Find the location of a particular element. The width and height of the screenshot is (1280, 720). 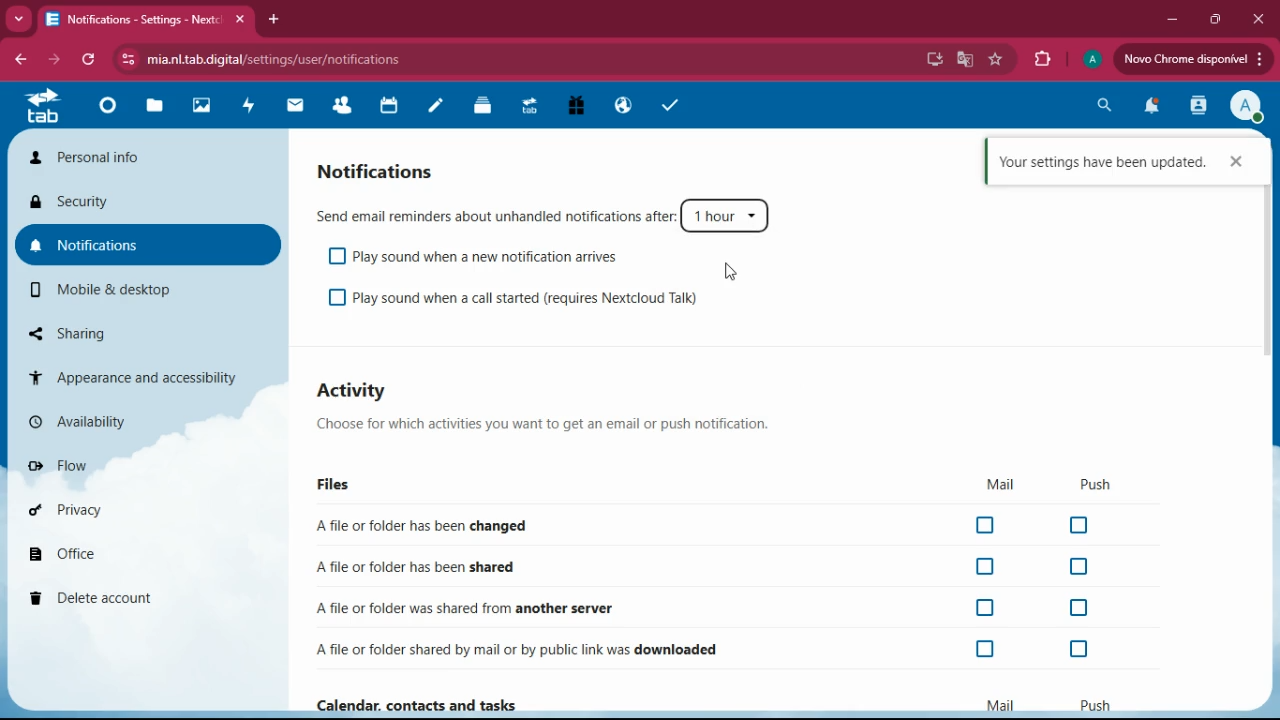

url is located at coordinates (264, 57).